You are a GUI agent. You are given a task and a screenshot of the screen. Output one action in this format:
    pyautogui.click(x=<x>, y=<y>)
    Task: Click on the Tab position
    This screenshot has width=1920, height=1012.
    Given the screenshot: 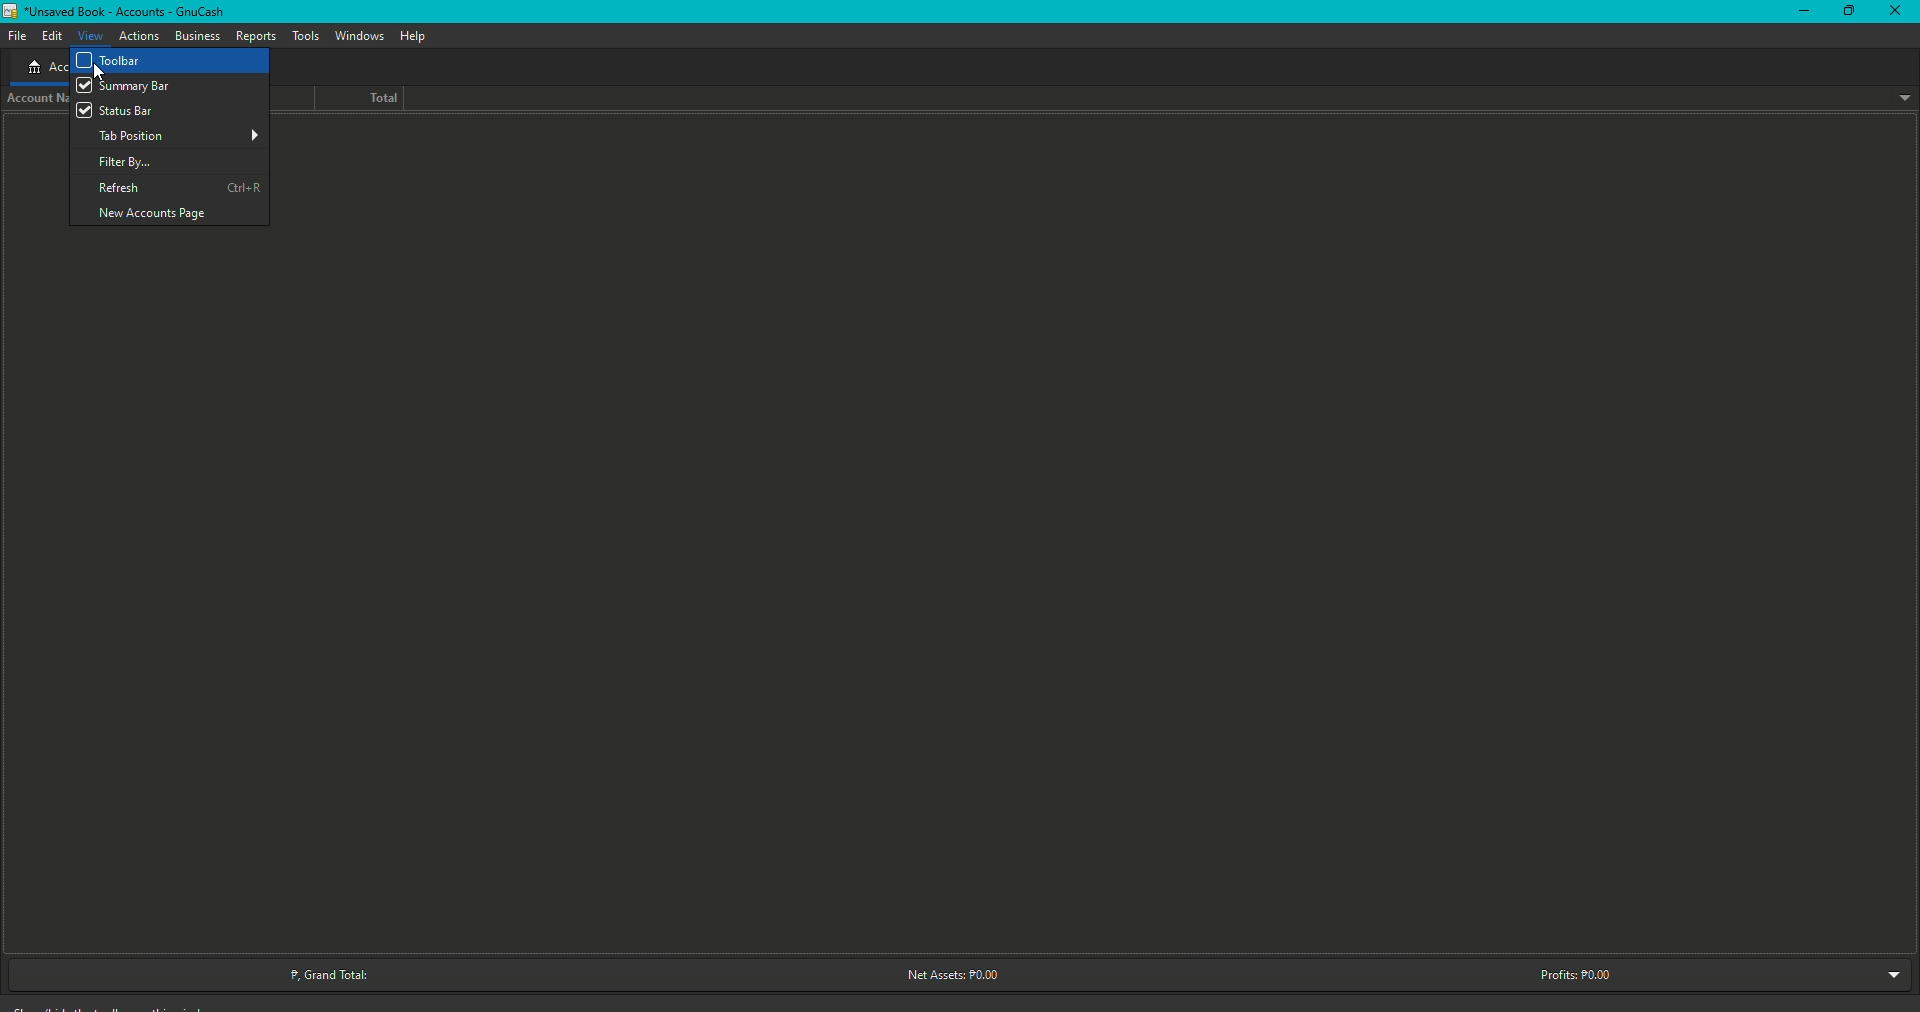 What is the action you would take?
    pyautogui.click(x=136, y=135)
    